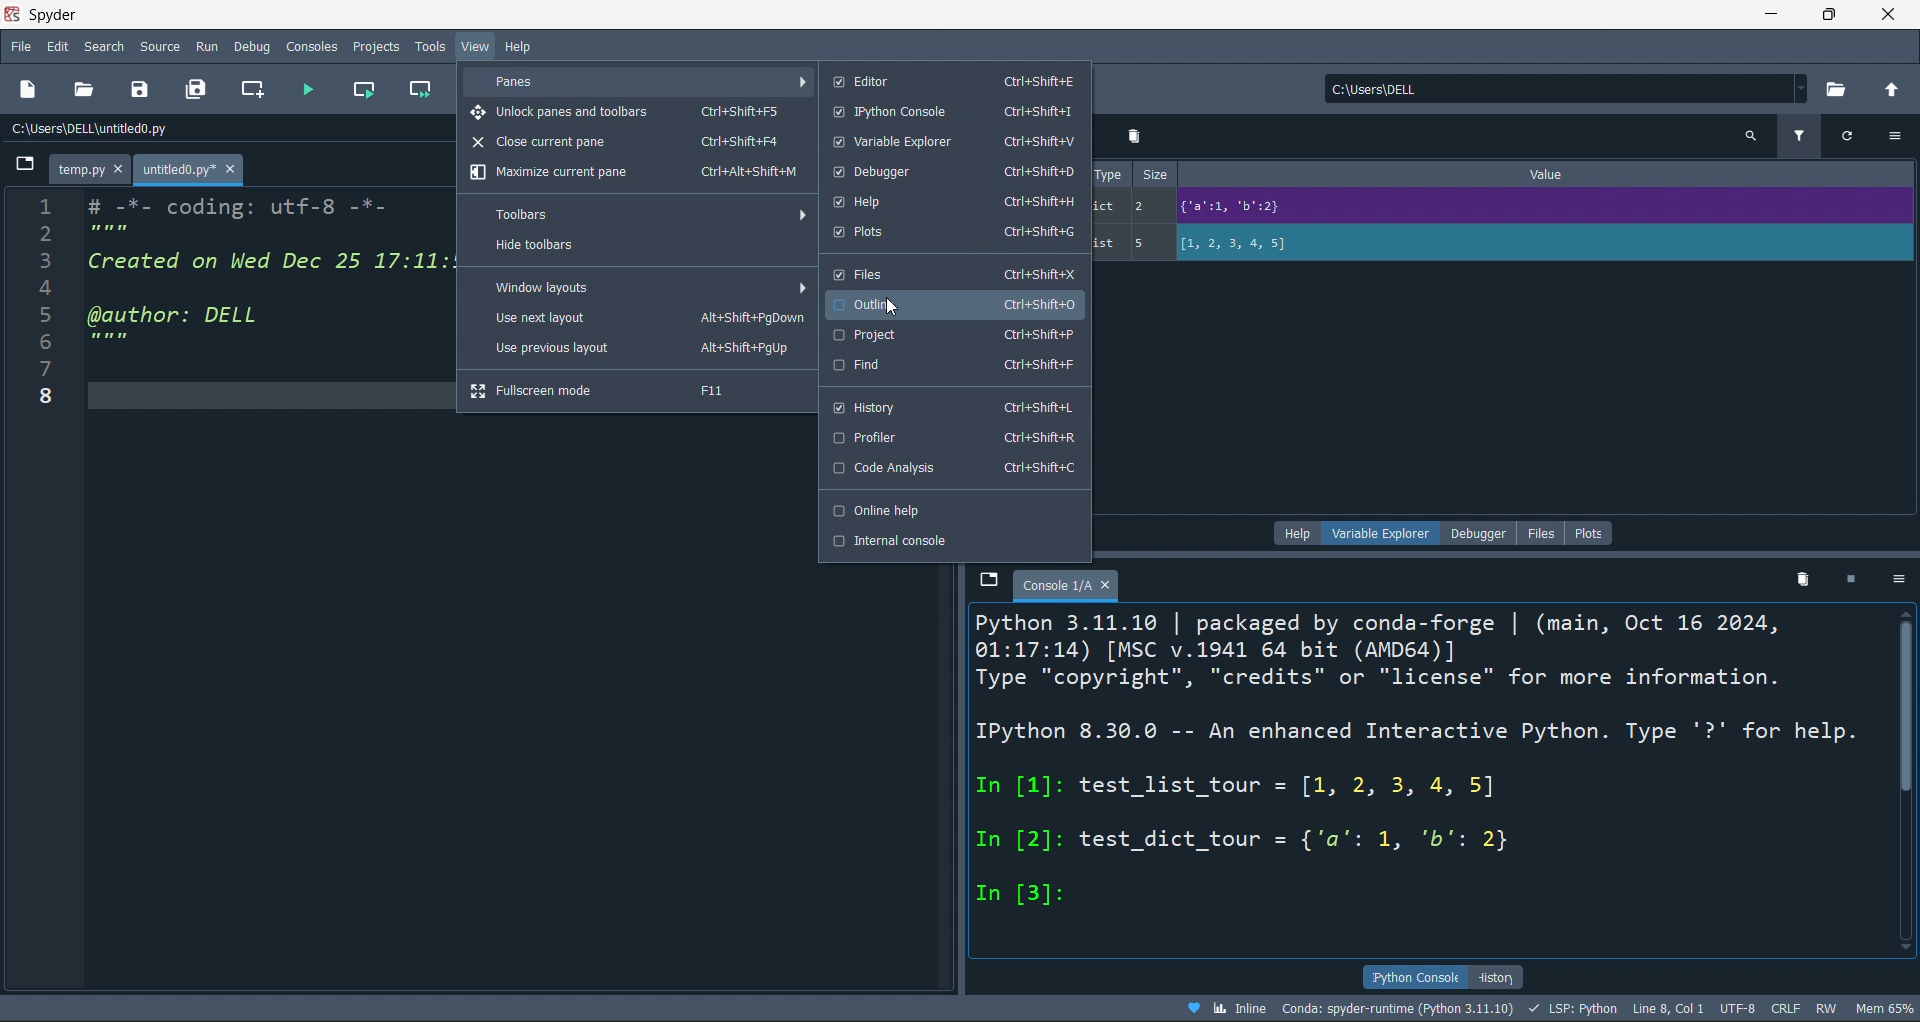  I want to click on editor, so click(954, 81).